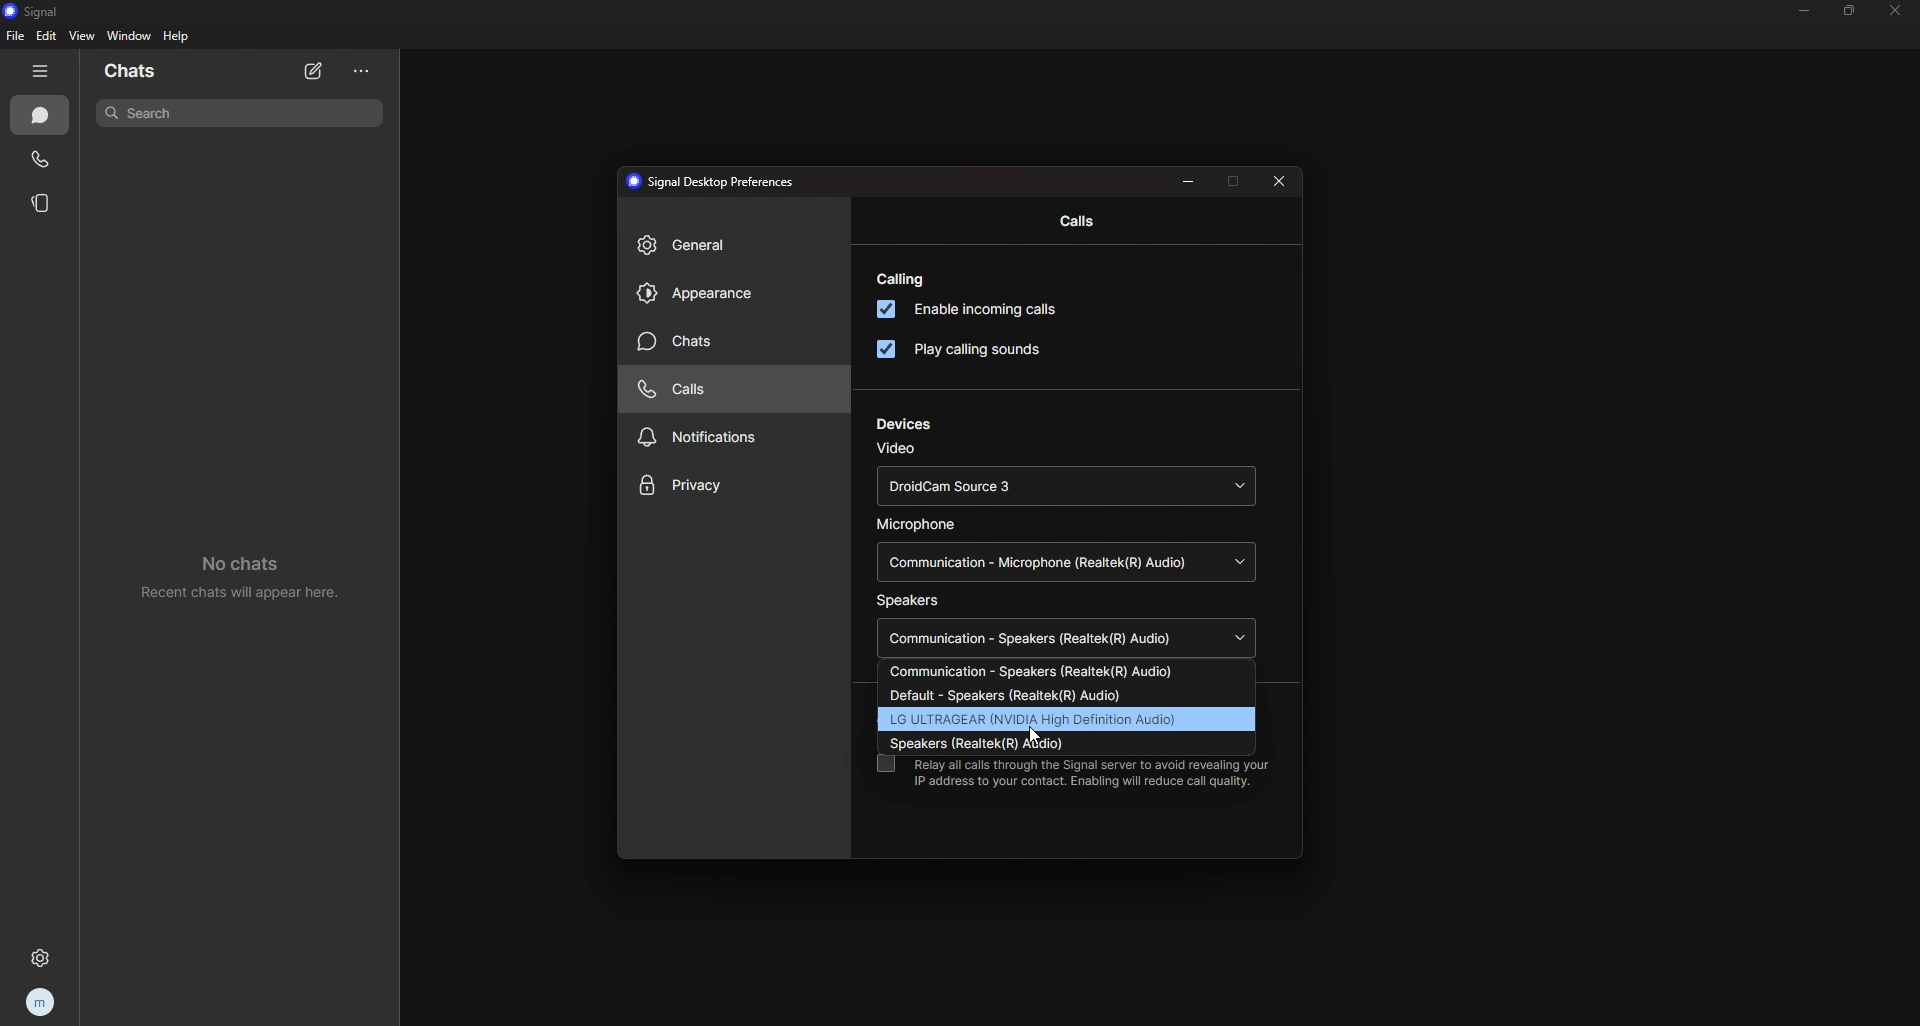 The width and height of the screenshot is (1920, 1026). Describe the element at coordinates (1189, 182) in the screenshot. I see `minimize` at that location.